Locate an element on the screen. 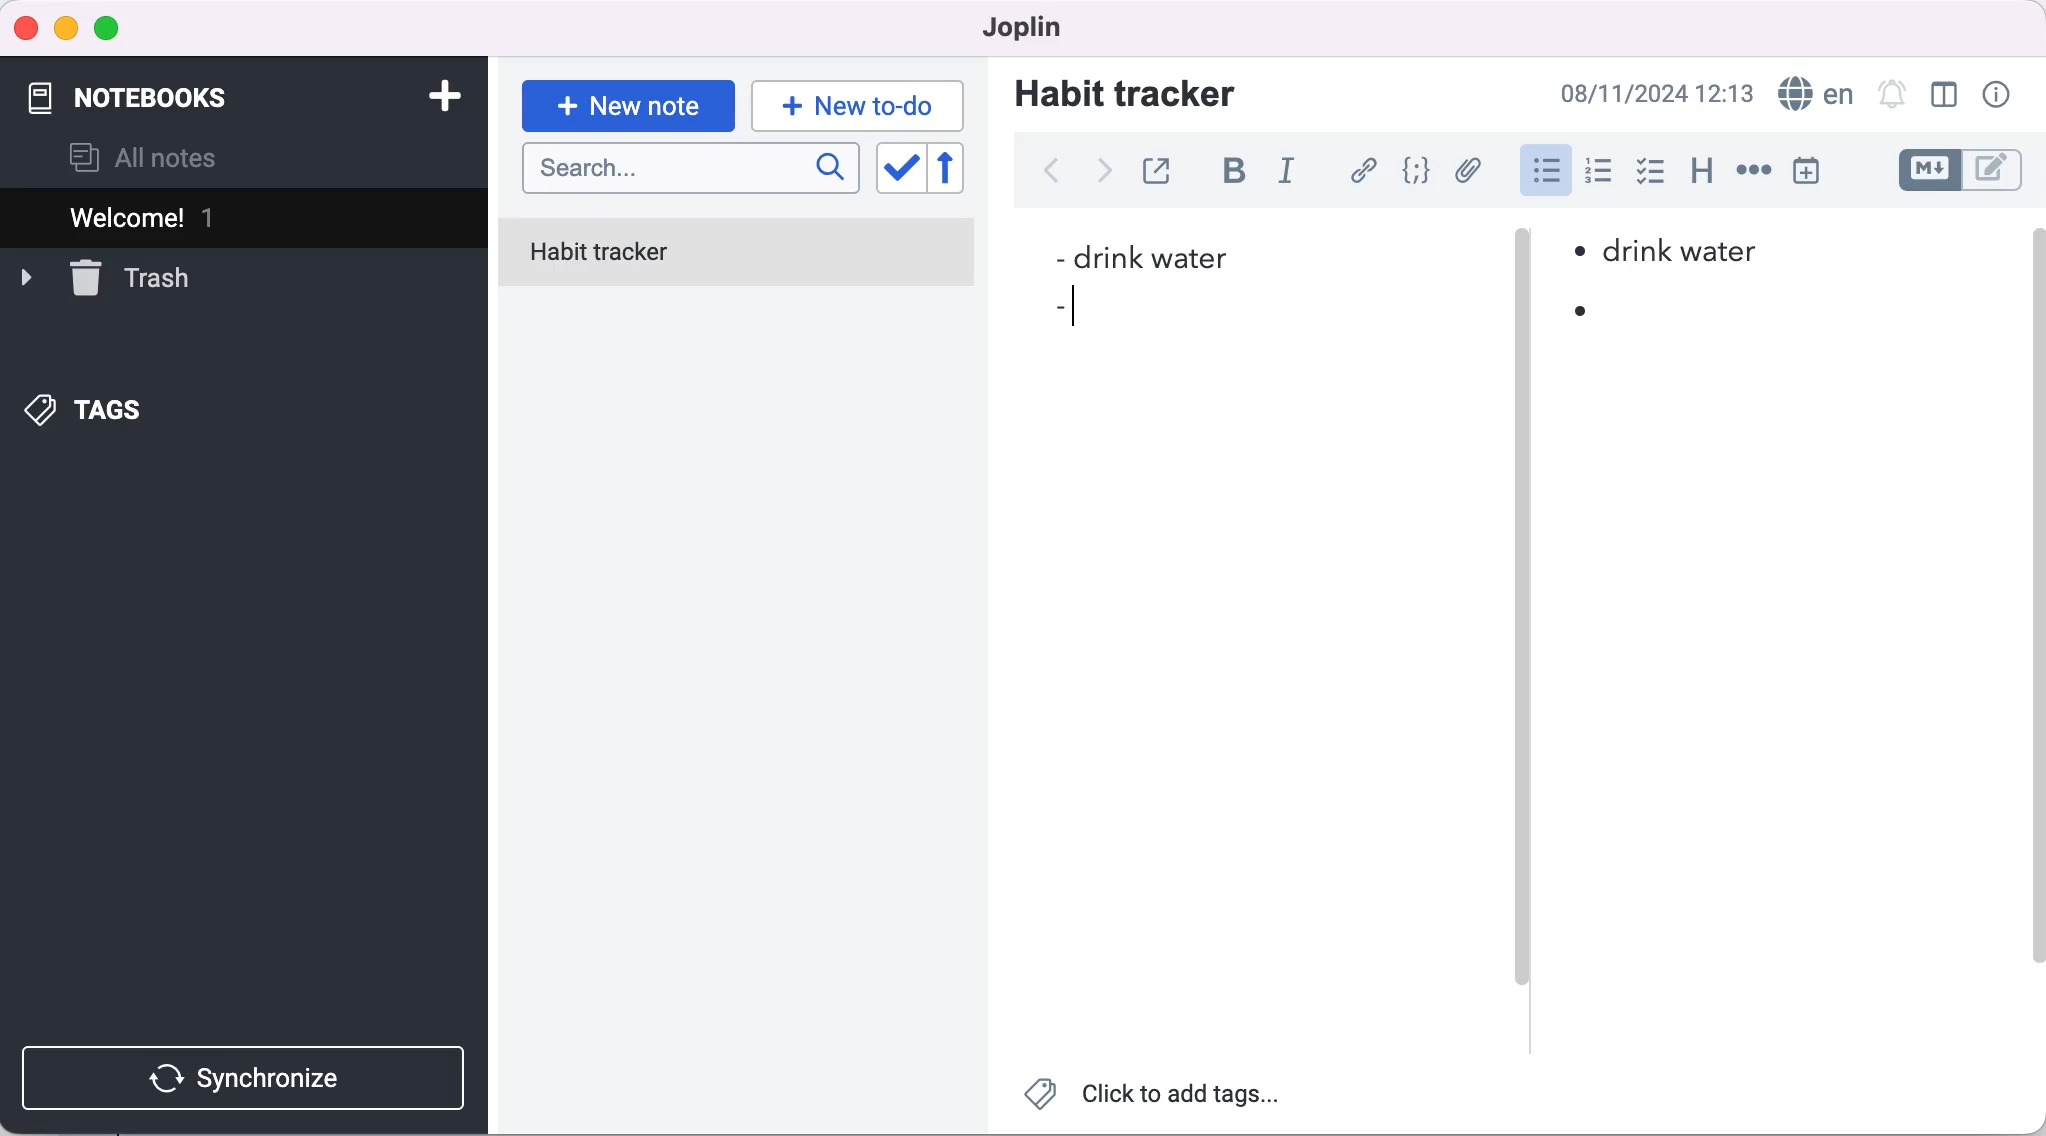  maximize is located at coordinates (111, 30).